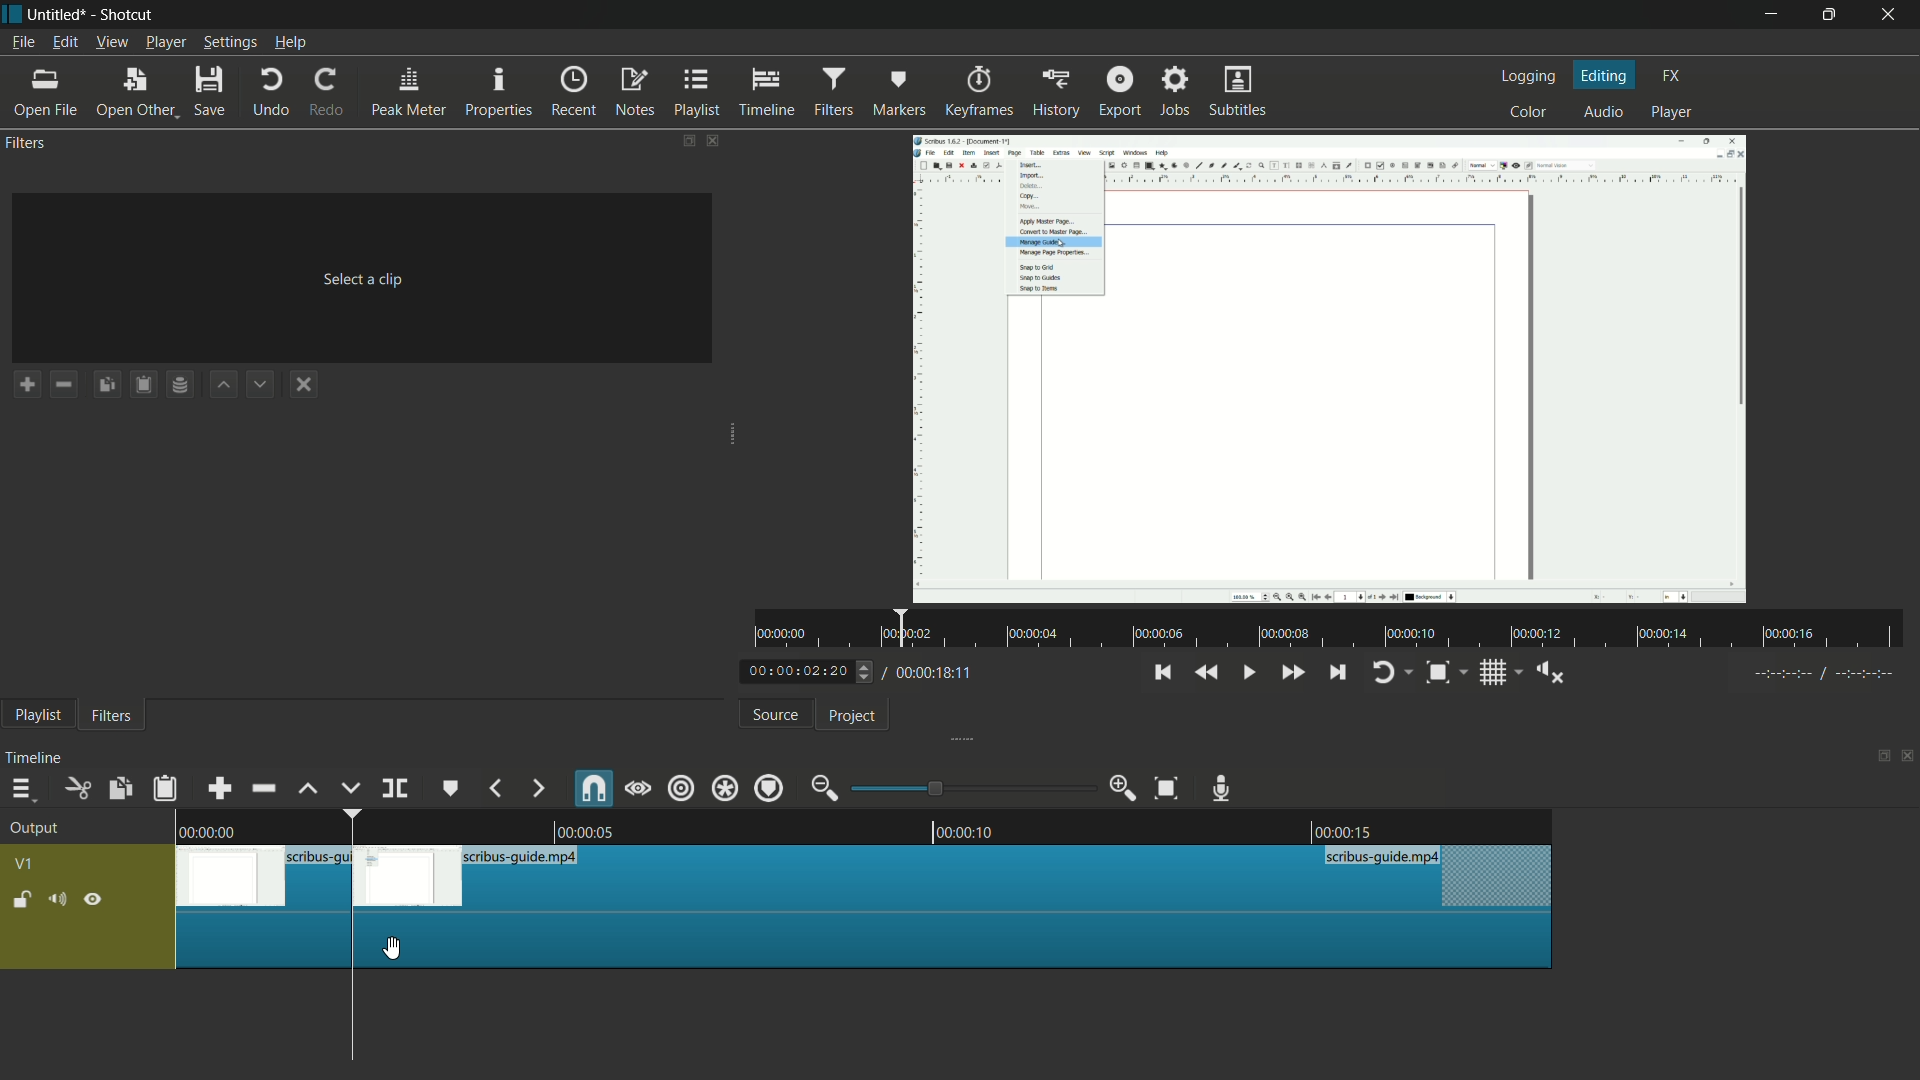  I want to click on close timeline, so click(1908, 758).